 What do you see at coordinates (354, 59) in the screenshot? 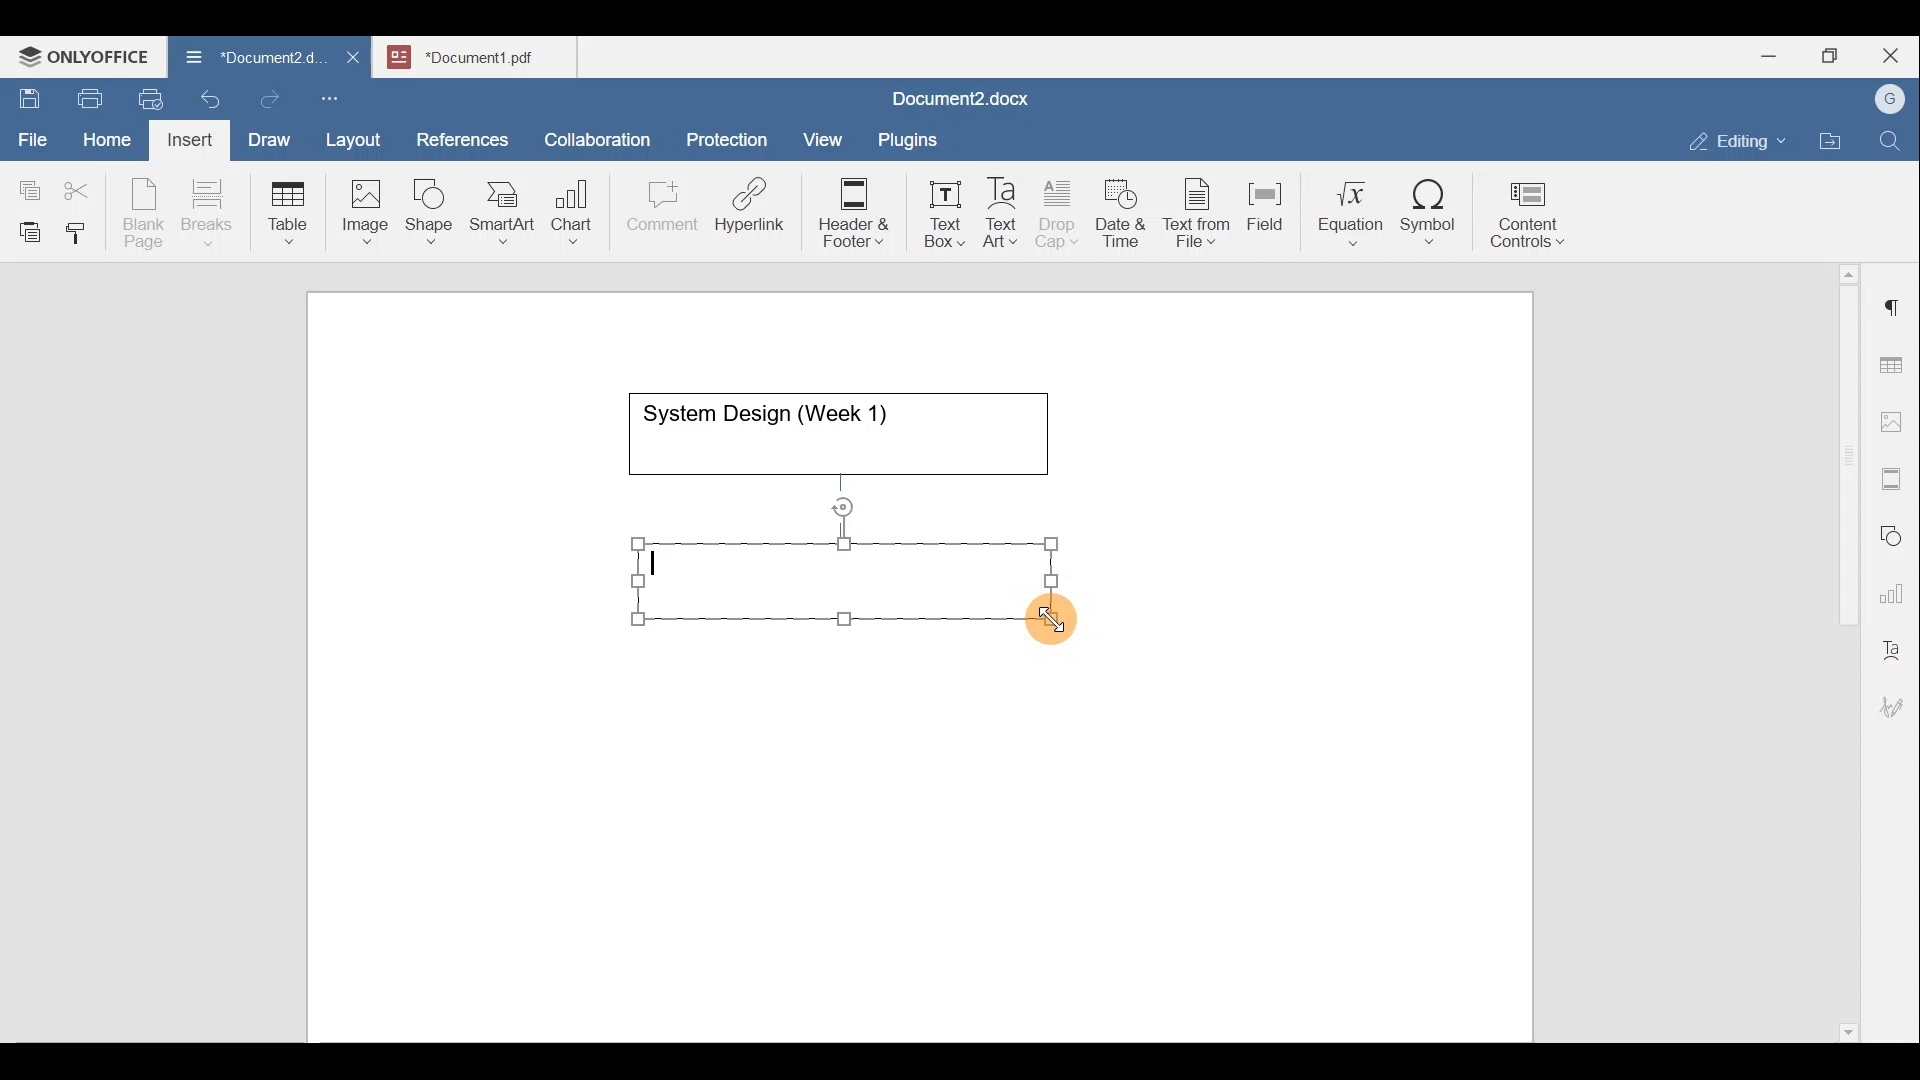
I see `Close document` at bounding box center [354, 59].